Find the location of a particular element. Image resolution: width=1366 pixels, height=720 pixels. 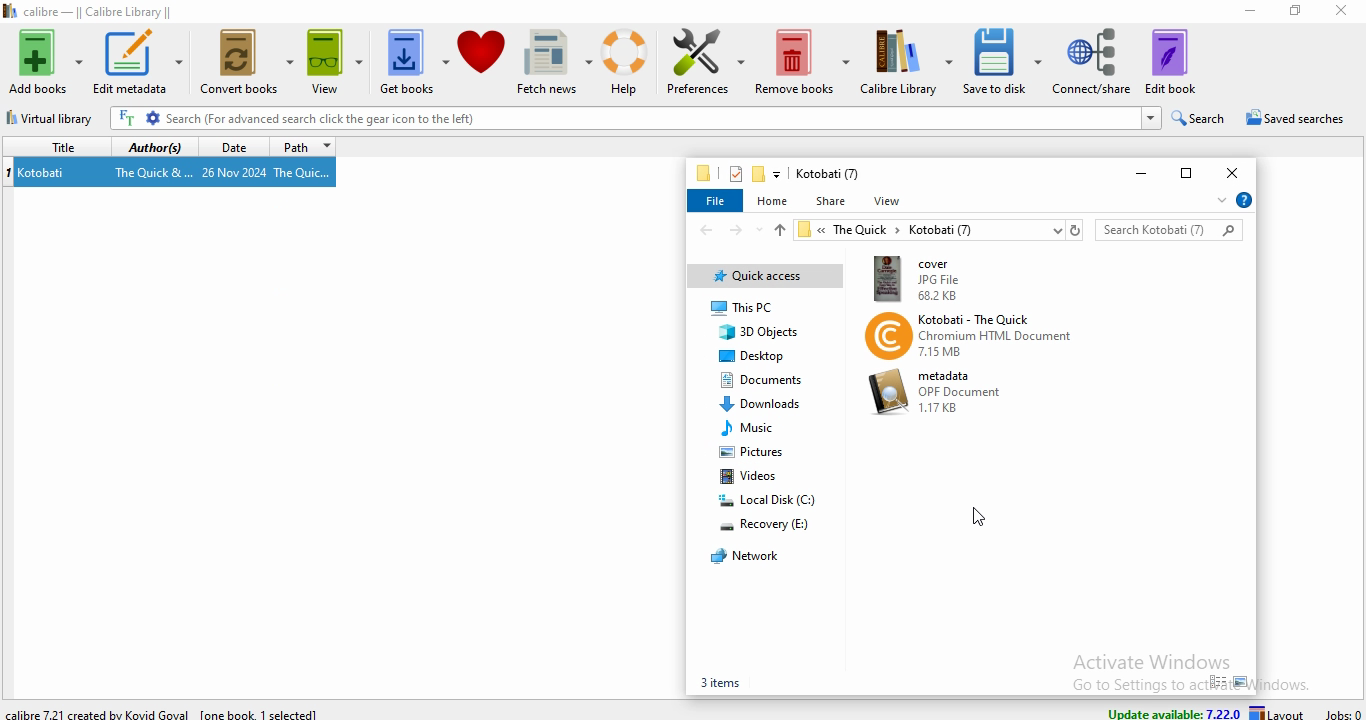

search bar is located at coordinates (1169, 228).